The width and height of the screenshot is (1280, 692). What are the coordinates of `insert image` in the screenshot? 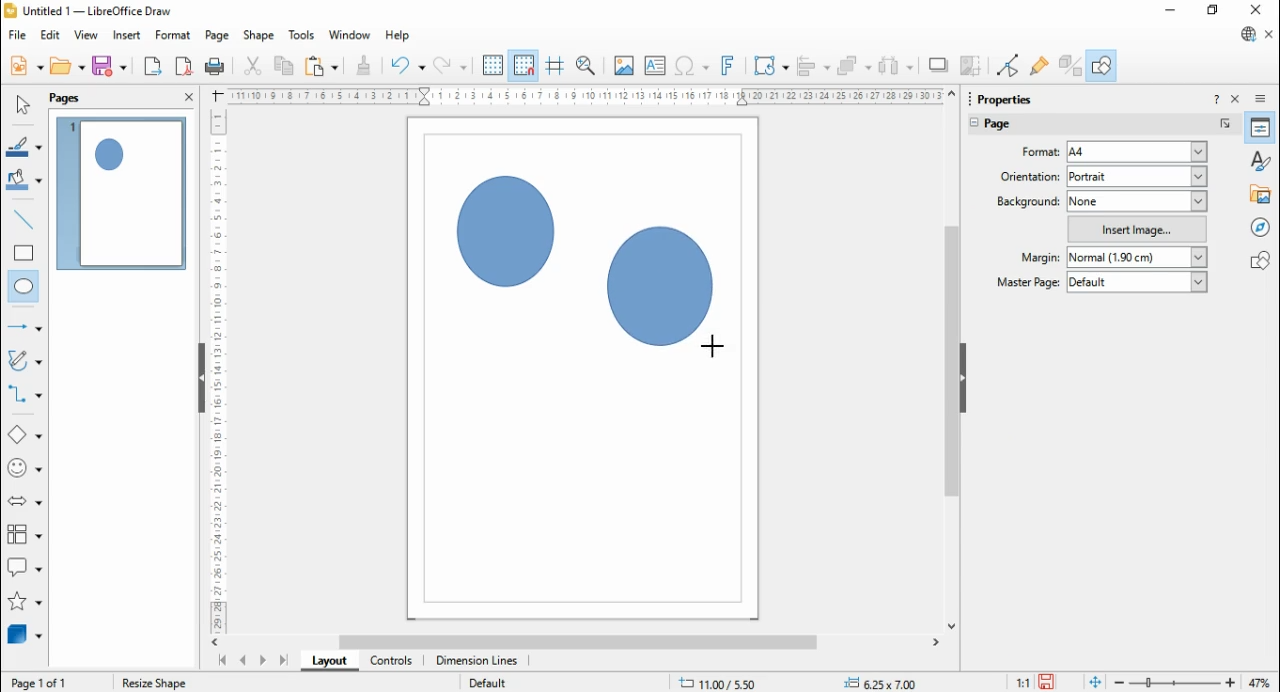 It's located at (623, 65).